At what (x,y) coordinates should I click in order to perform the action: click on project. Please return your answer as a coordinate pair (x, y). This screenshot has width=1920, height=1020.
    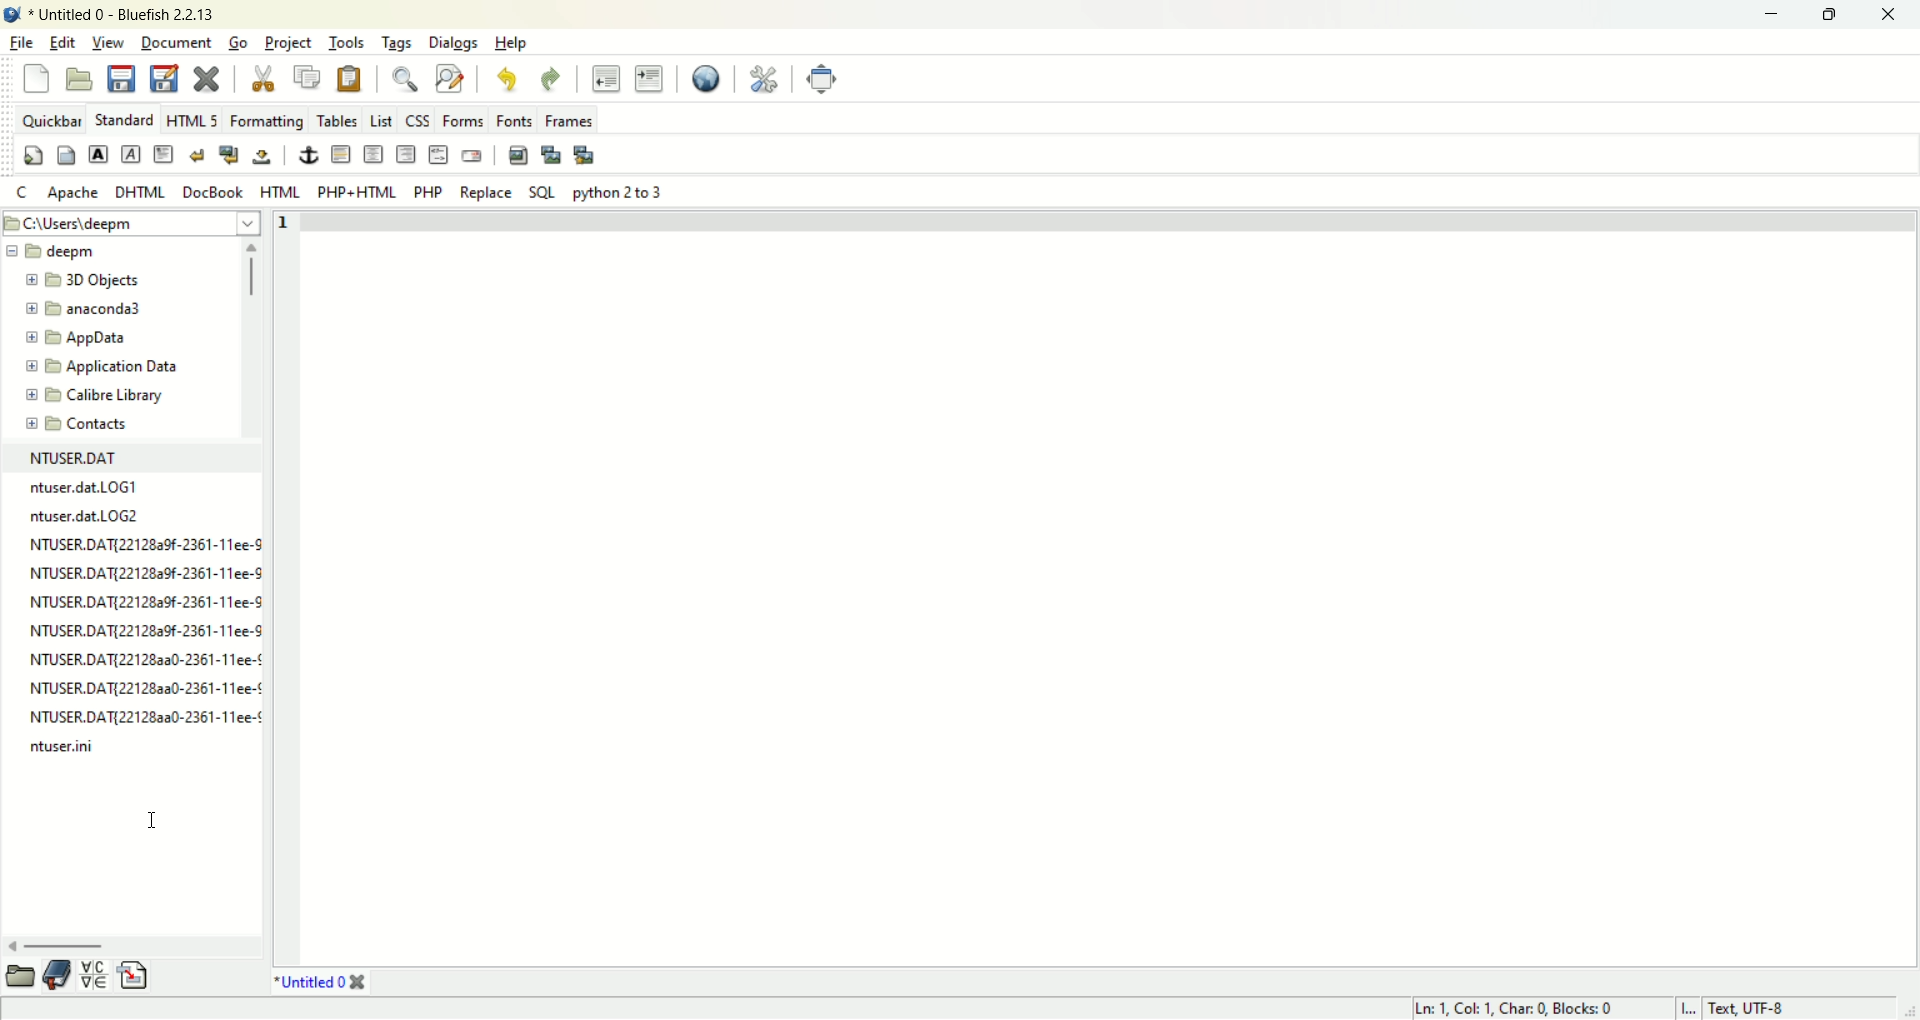
    Looking at the image, I should click on (290, 42).